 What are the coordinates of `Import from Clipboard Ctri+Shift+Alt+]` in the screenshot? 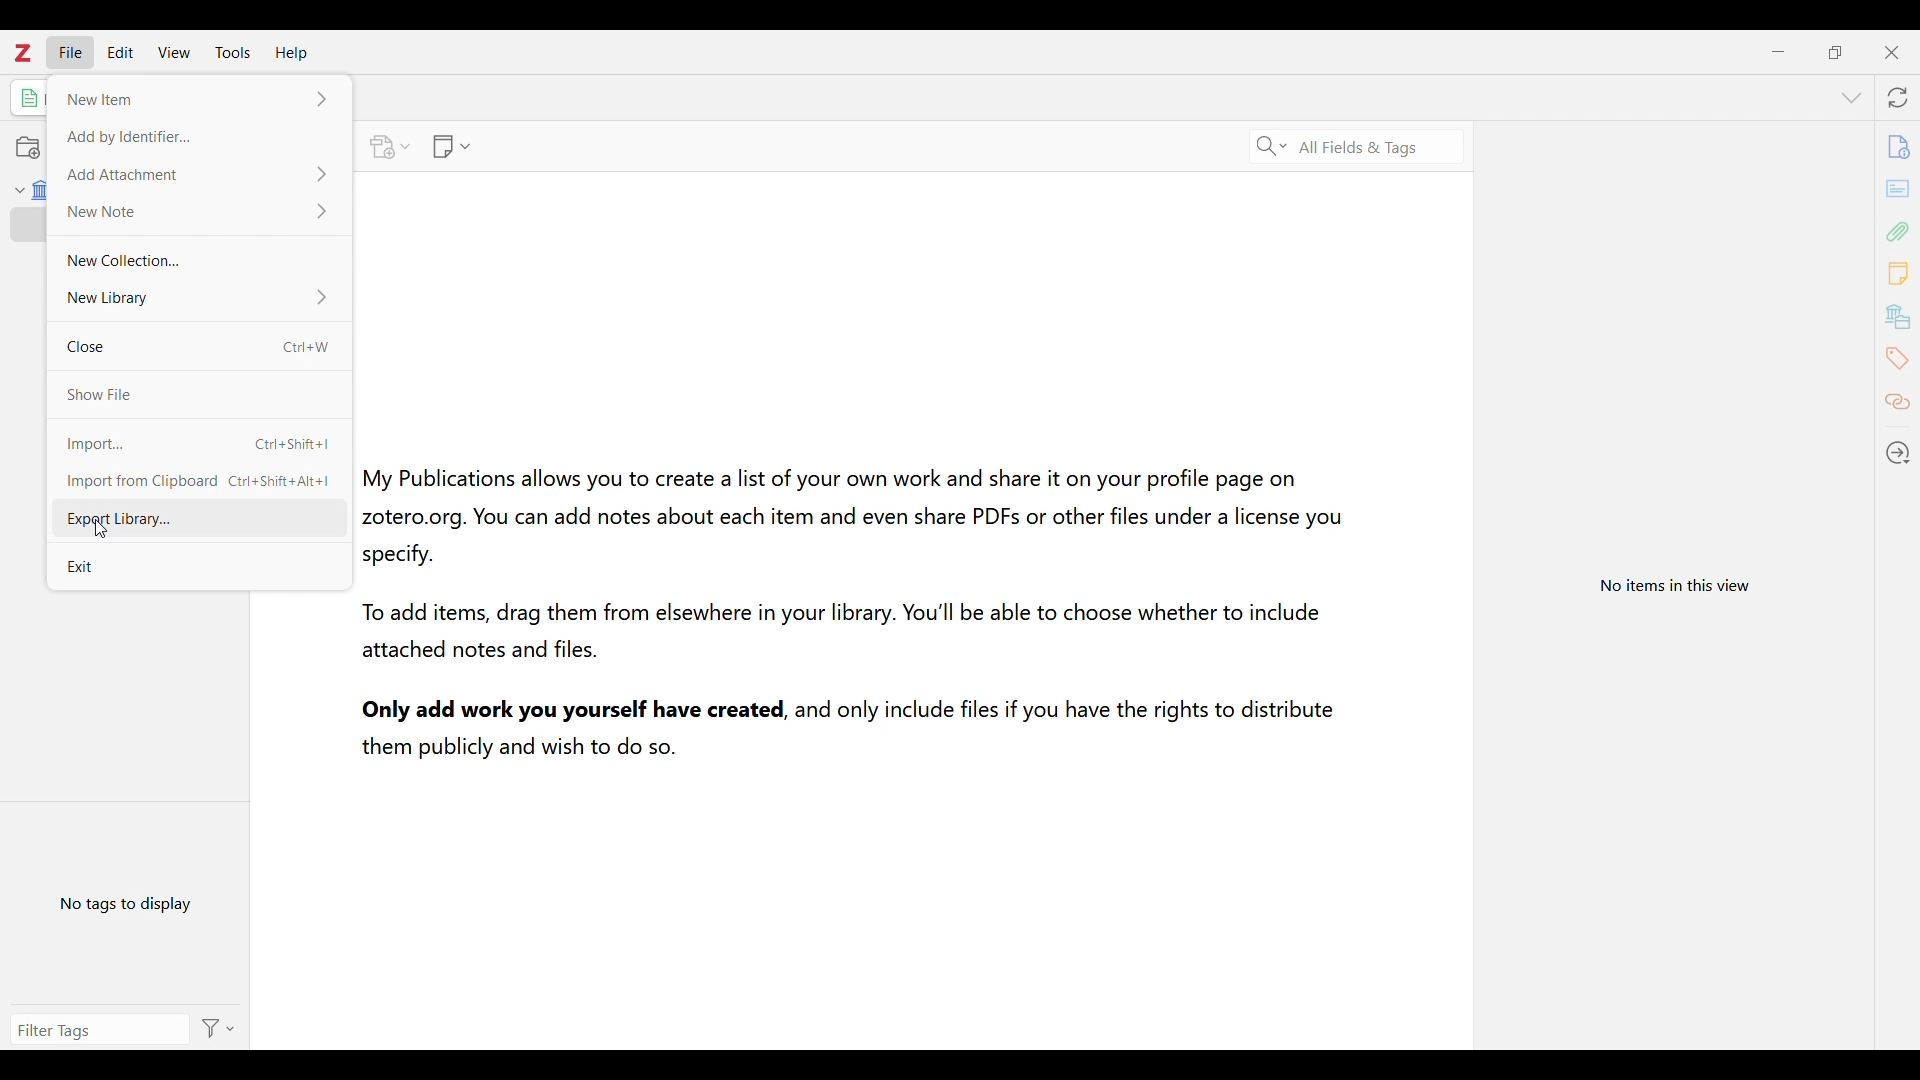 It's located at (193, 480).